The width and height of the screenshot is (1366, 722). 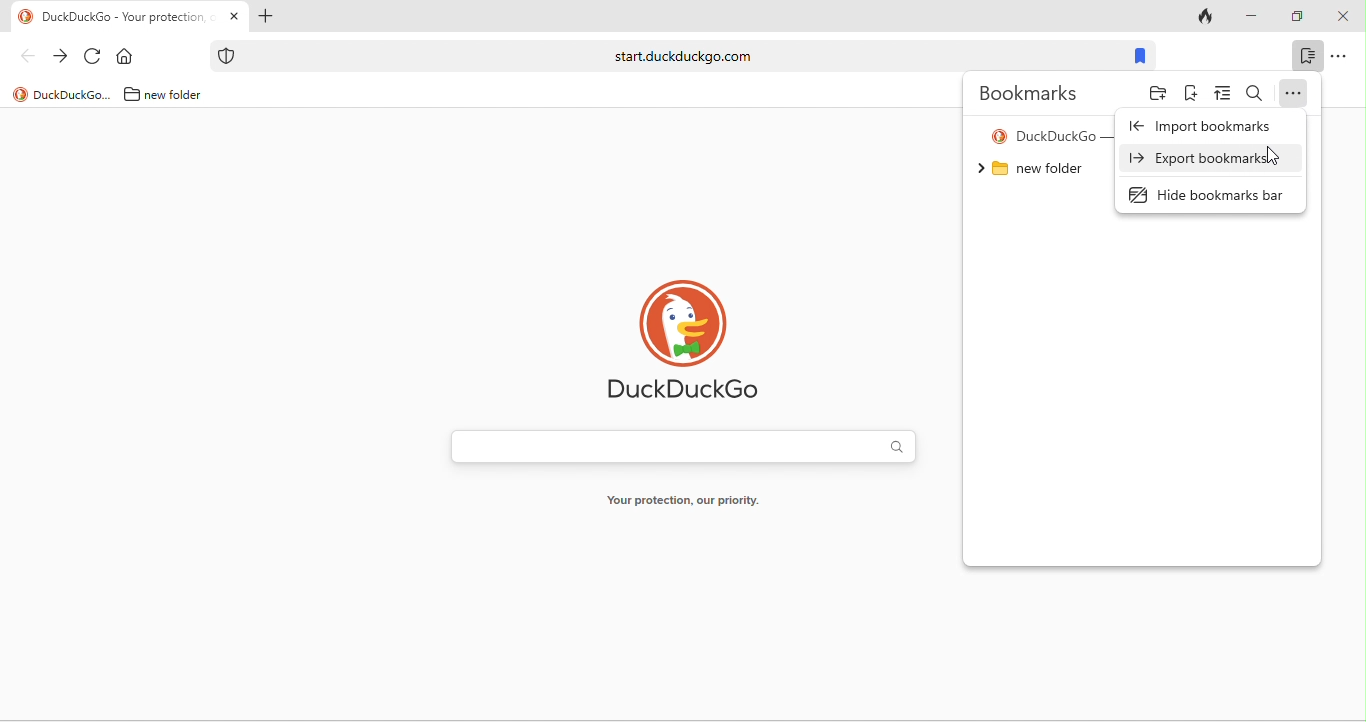 I want to click on home, so click(x=124, y=56).